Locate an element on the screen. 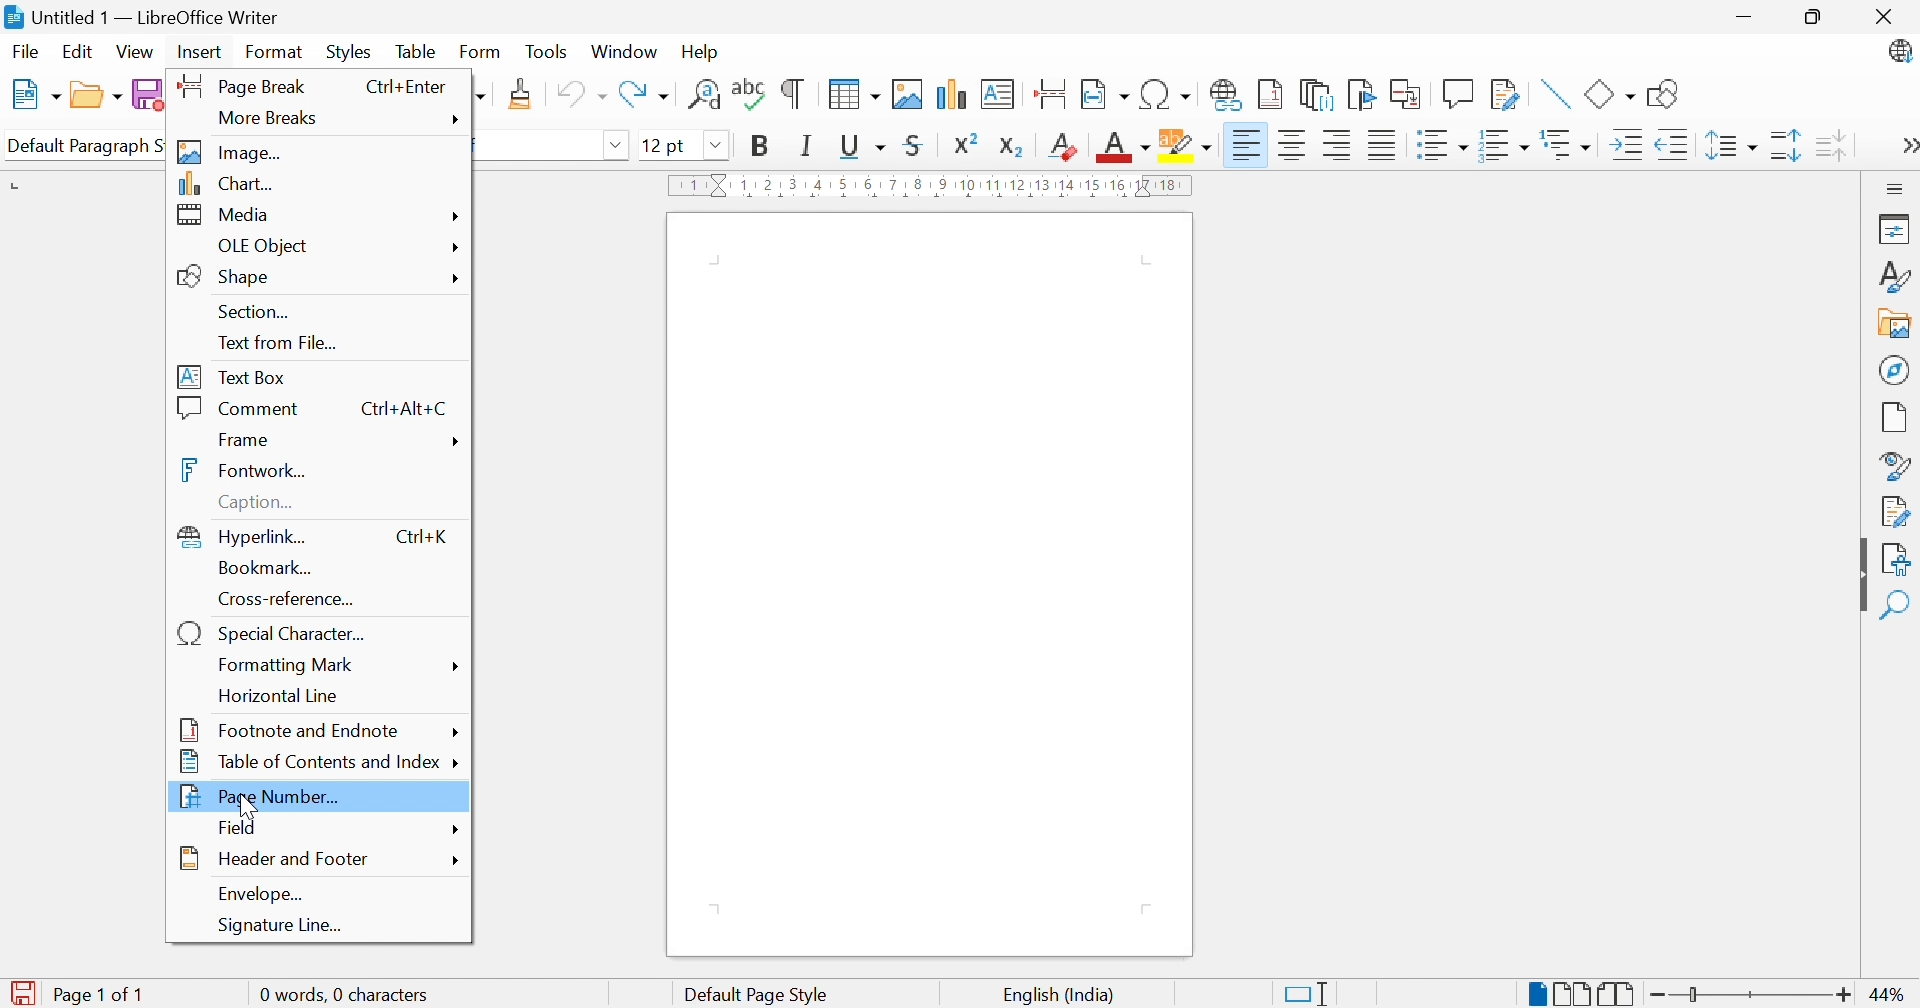 The height and width of the screenshot is (1008, 1920). Chart is located at coordinates (227, 184).